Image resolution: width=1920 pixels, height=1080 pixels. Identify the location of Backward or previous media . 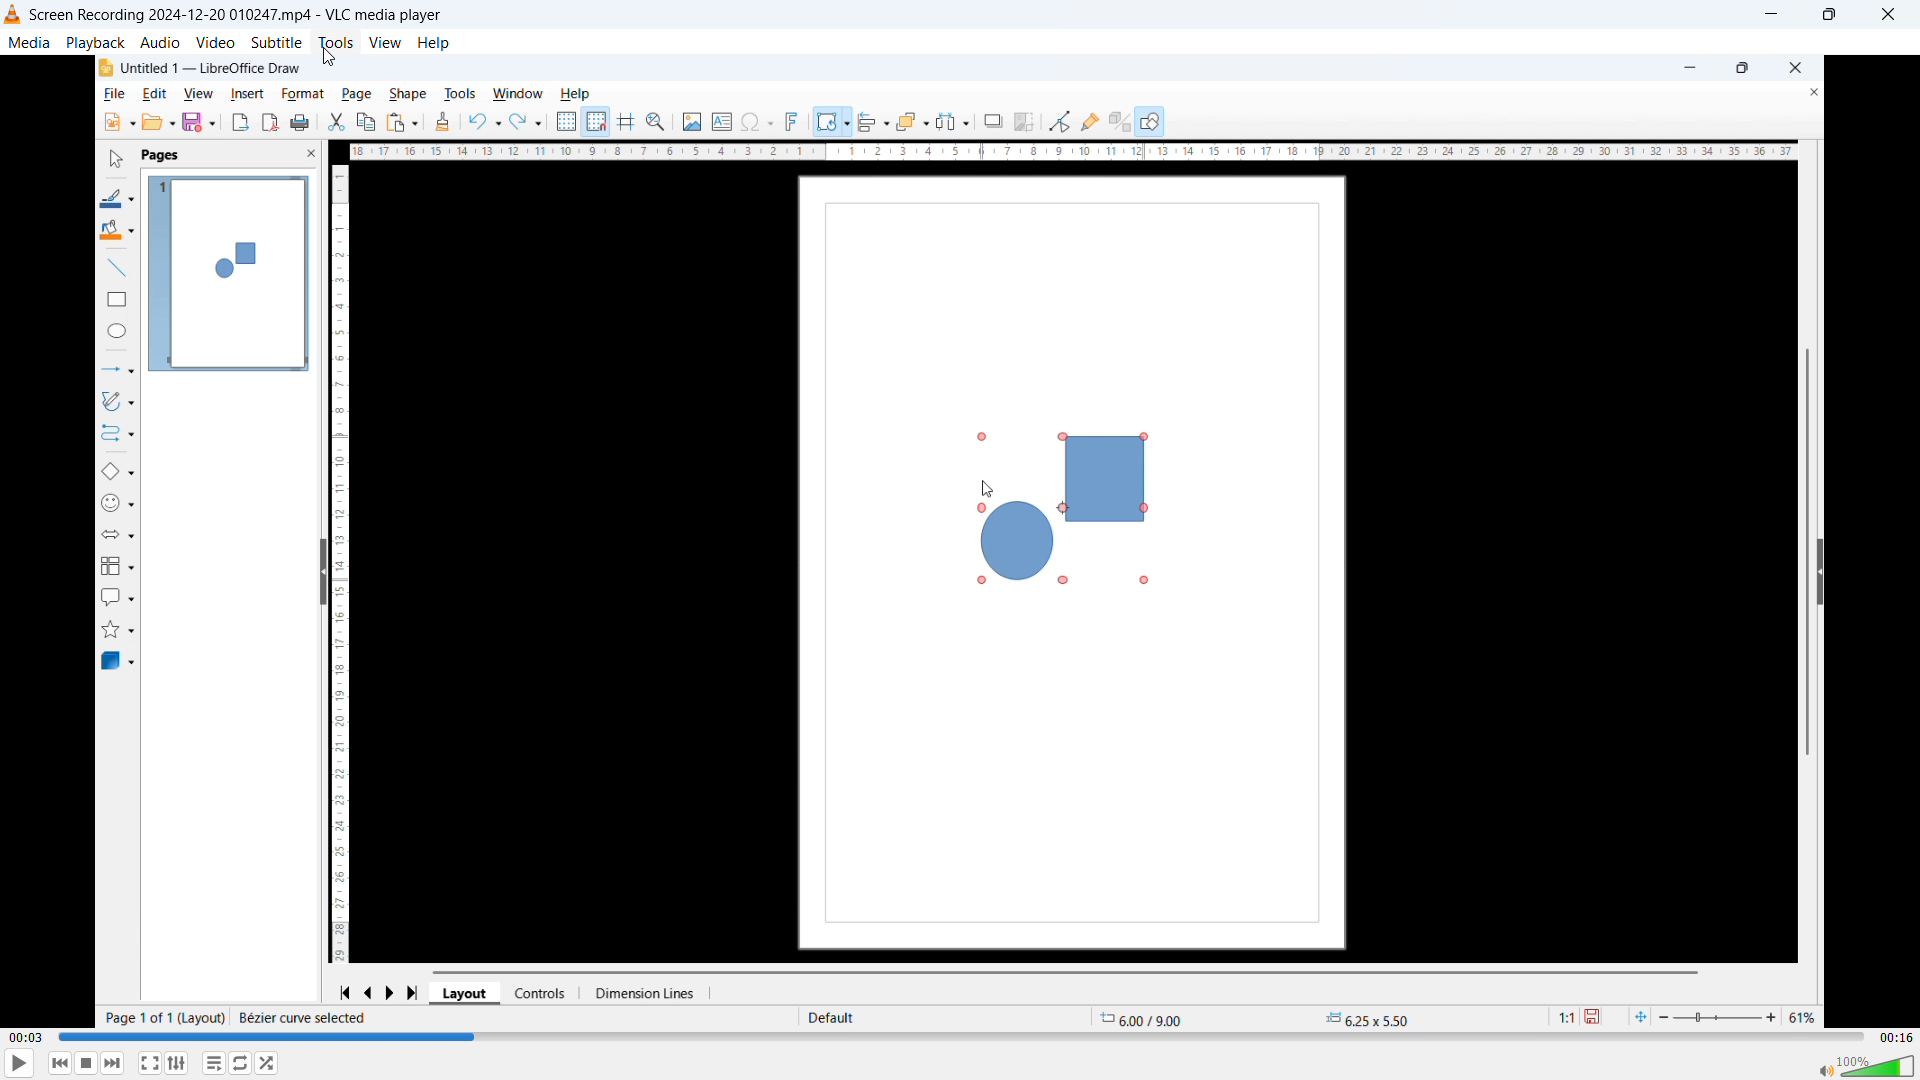
(58, 1063).